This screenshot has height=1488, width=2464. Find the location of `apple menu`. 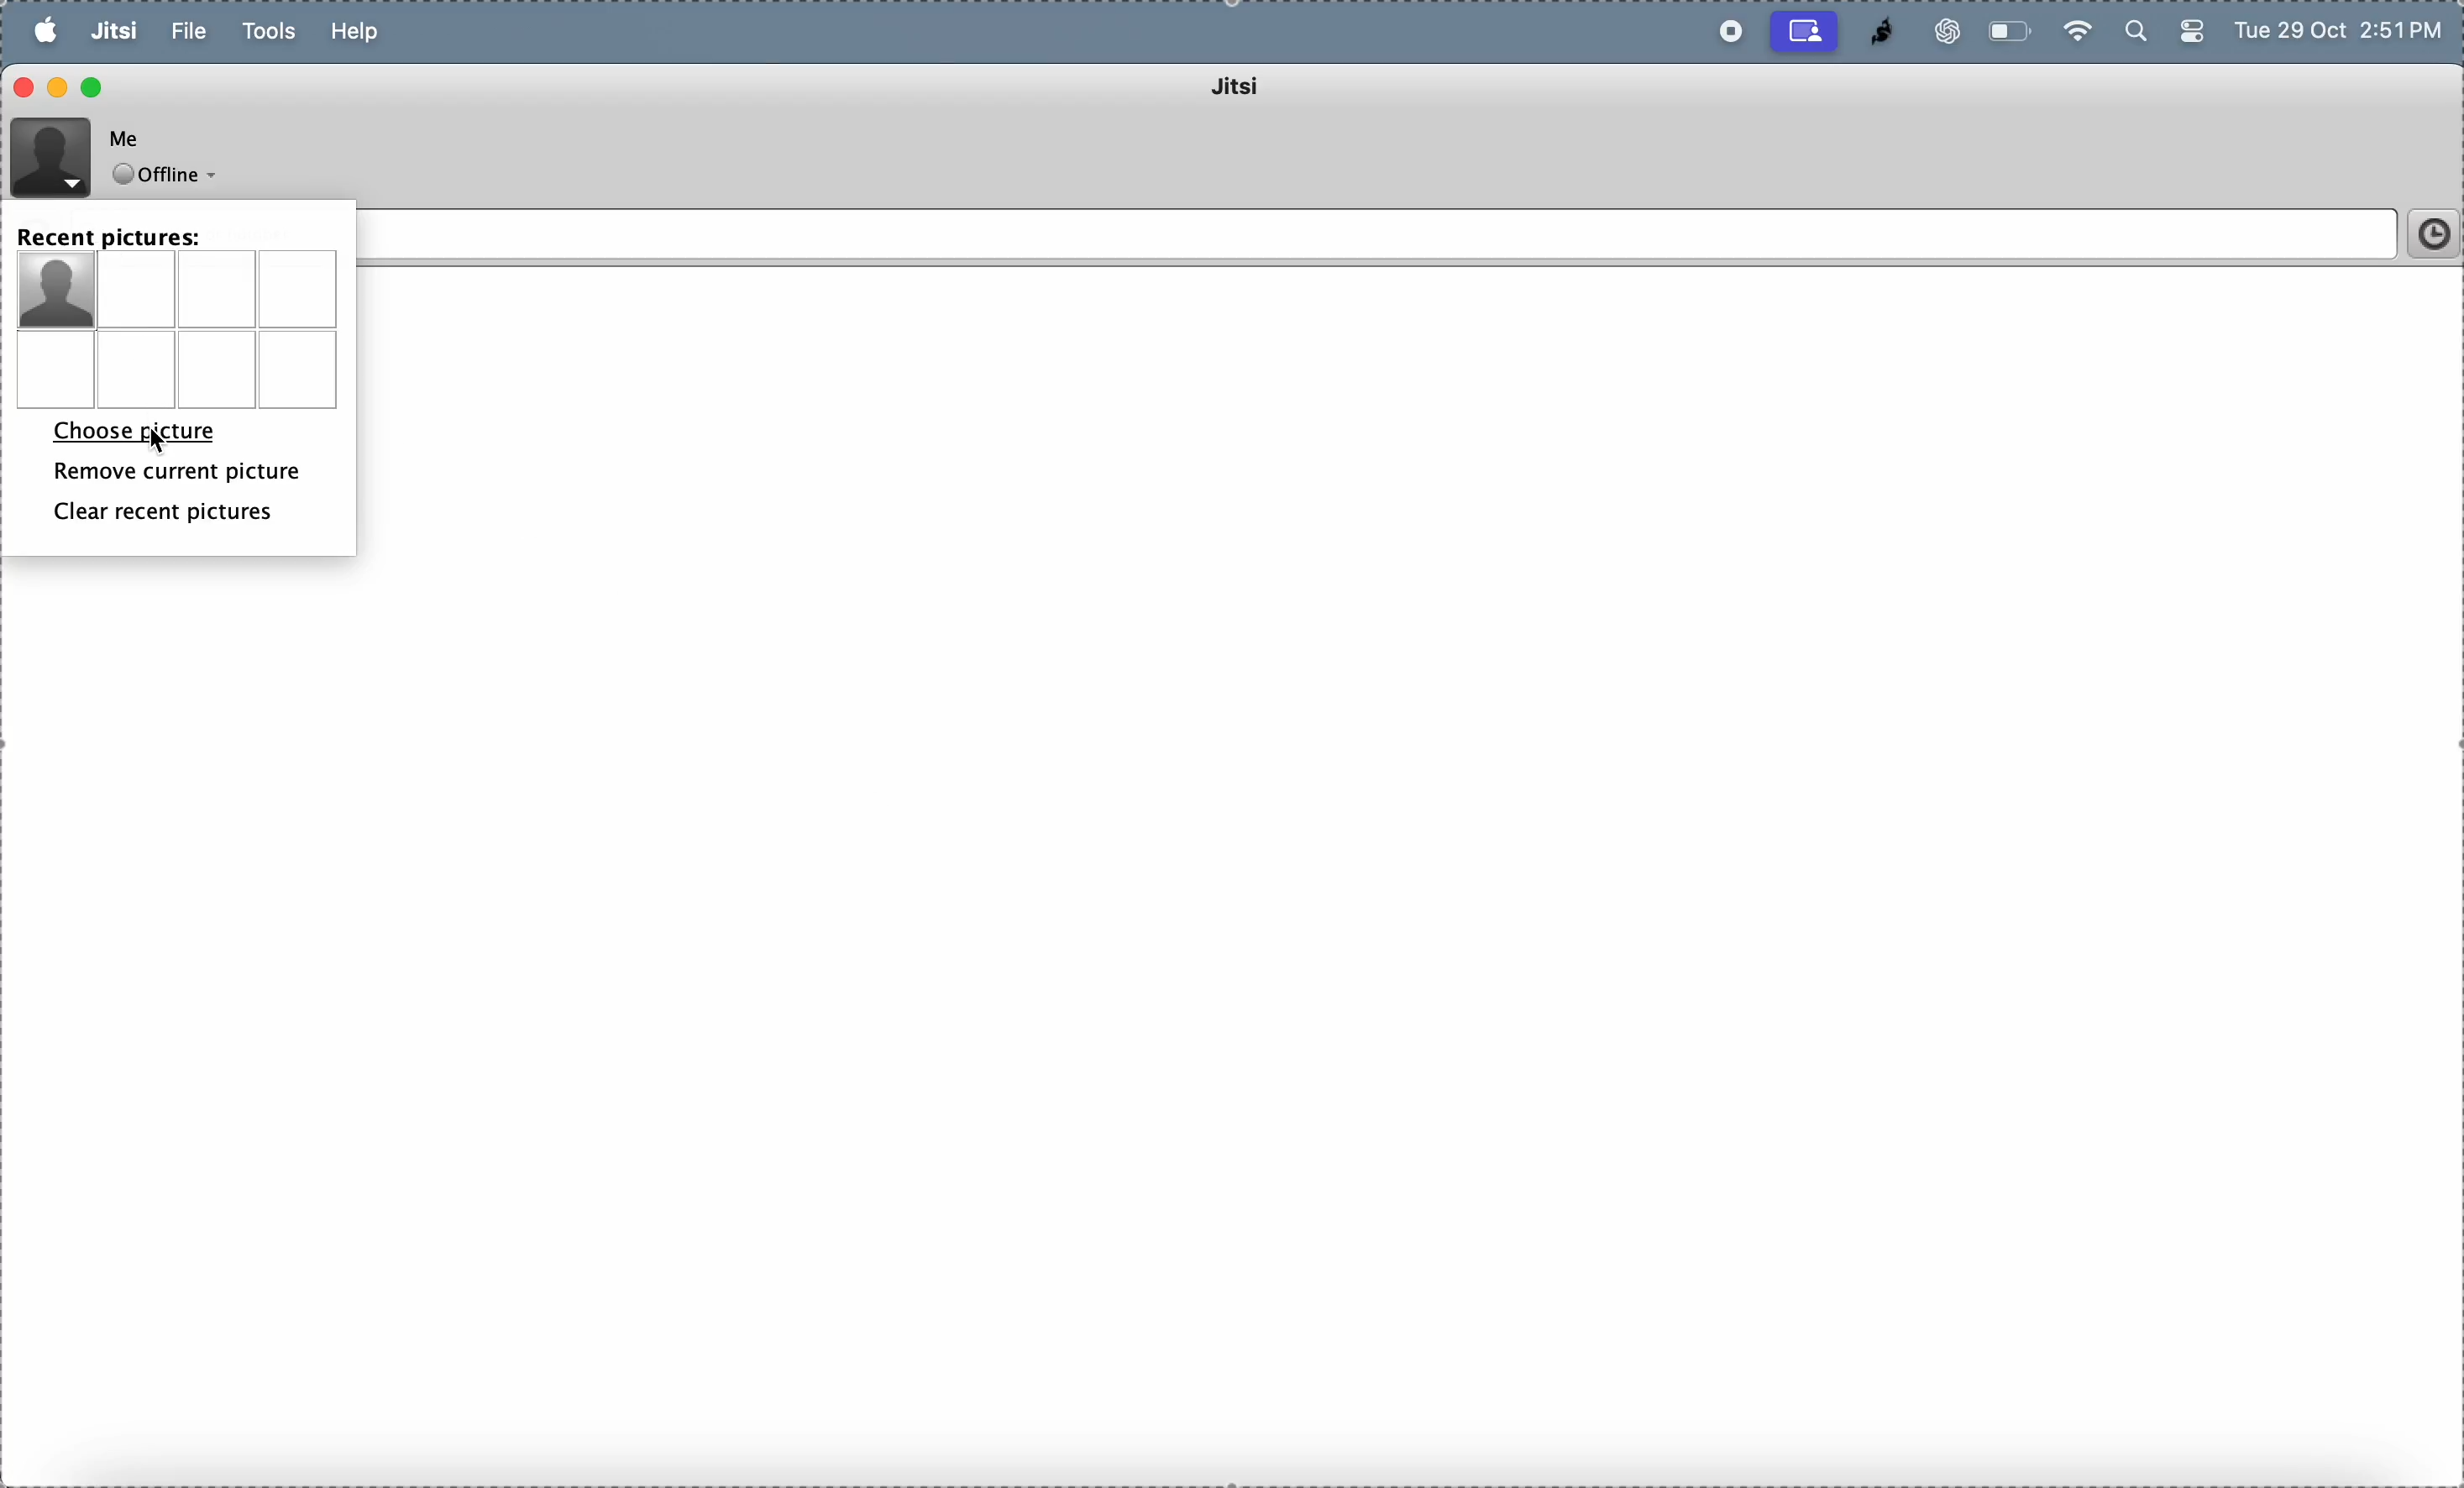

apple menu is located at coordinates (45, 30).